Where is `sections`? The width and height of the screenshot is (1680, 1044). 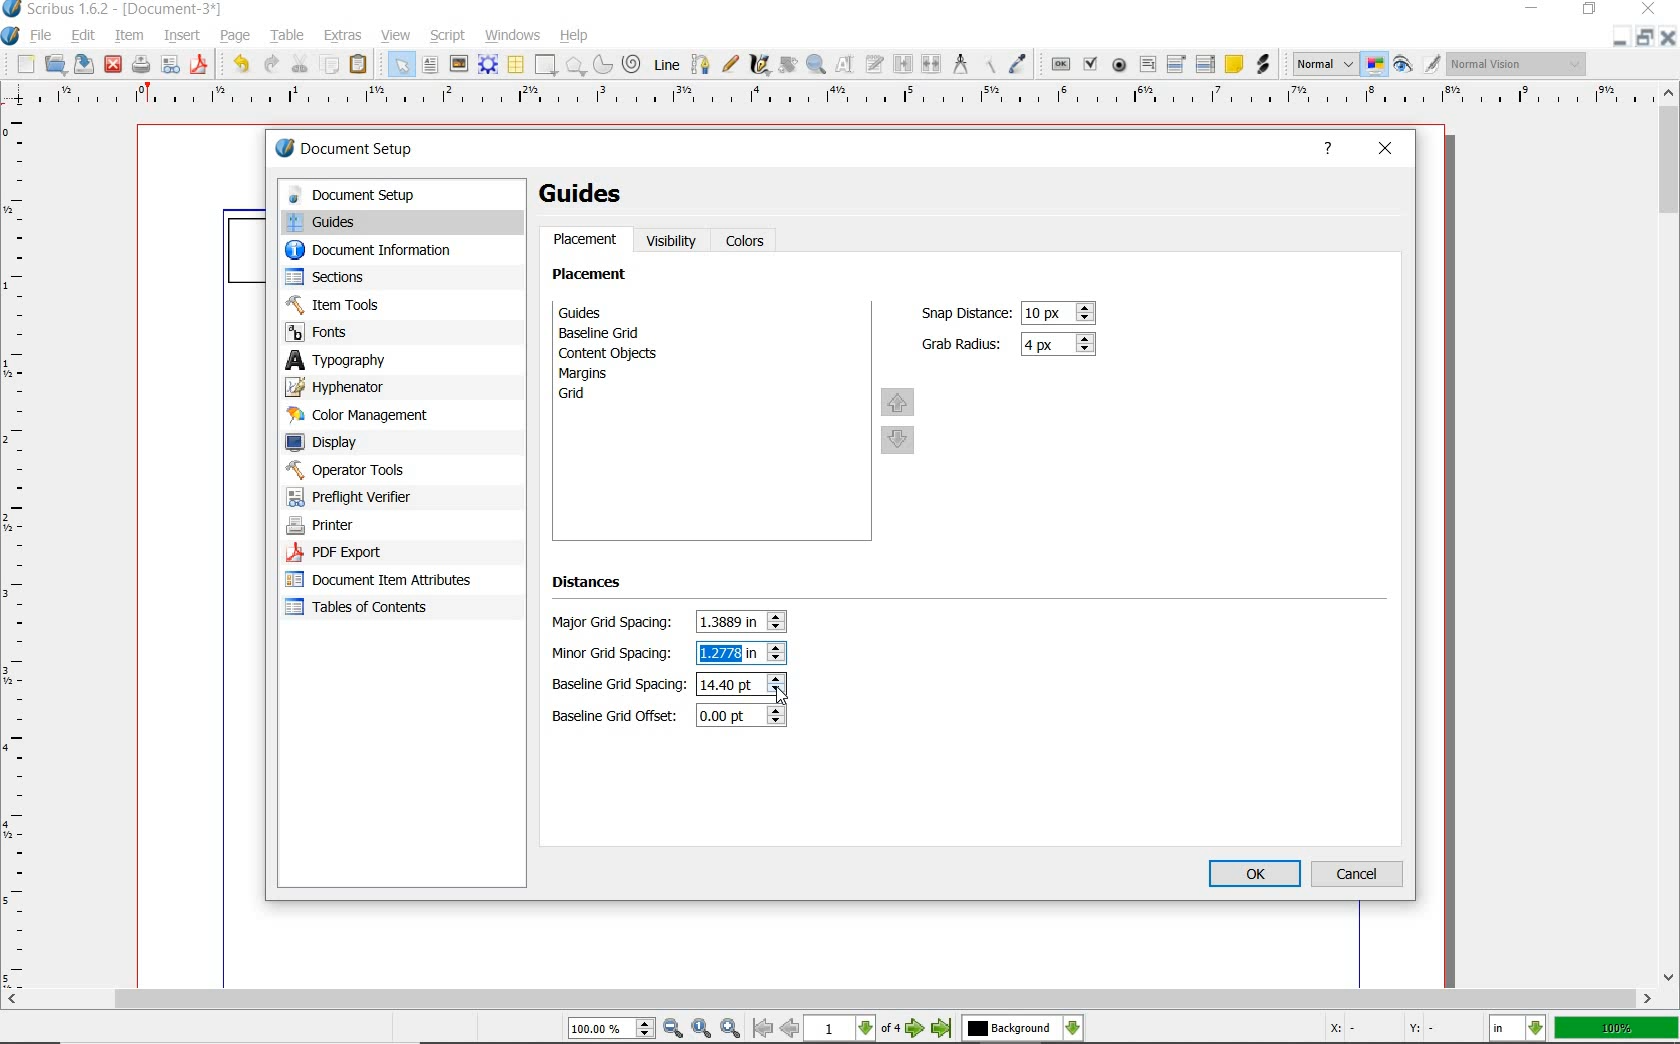 sections is located at coordinates (387, 279).